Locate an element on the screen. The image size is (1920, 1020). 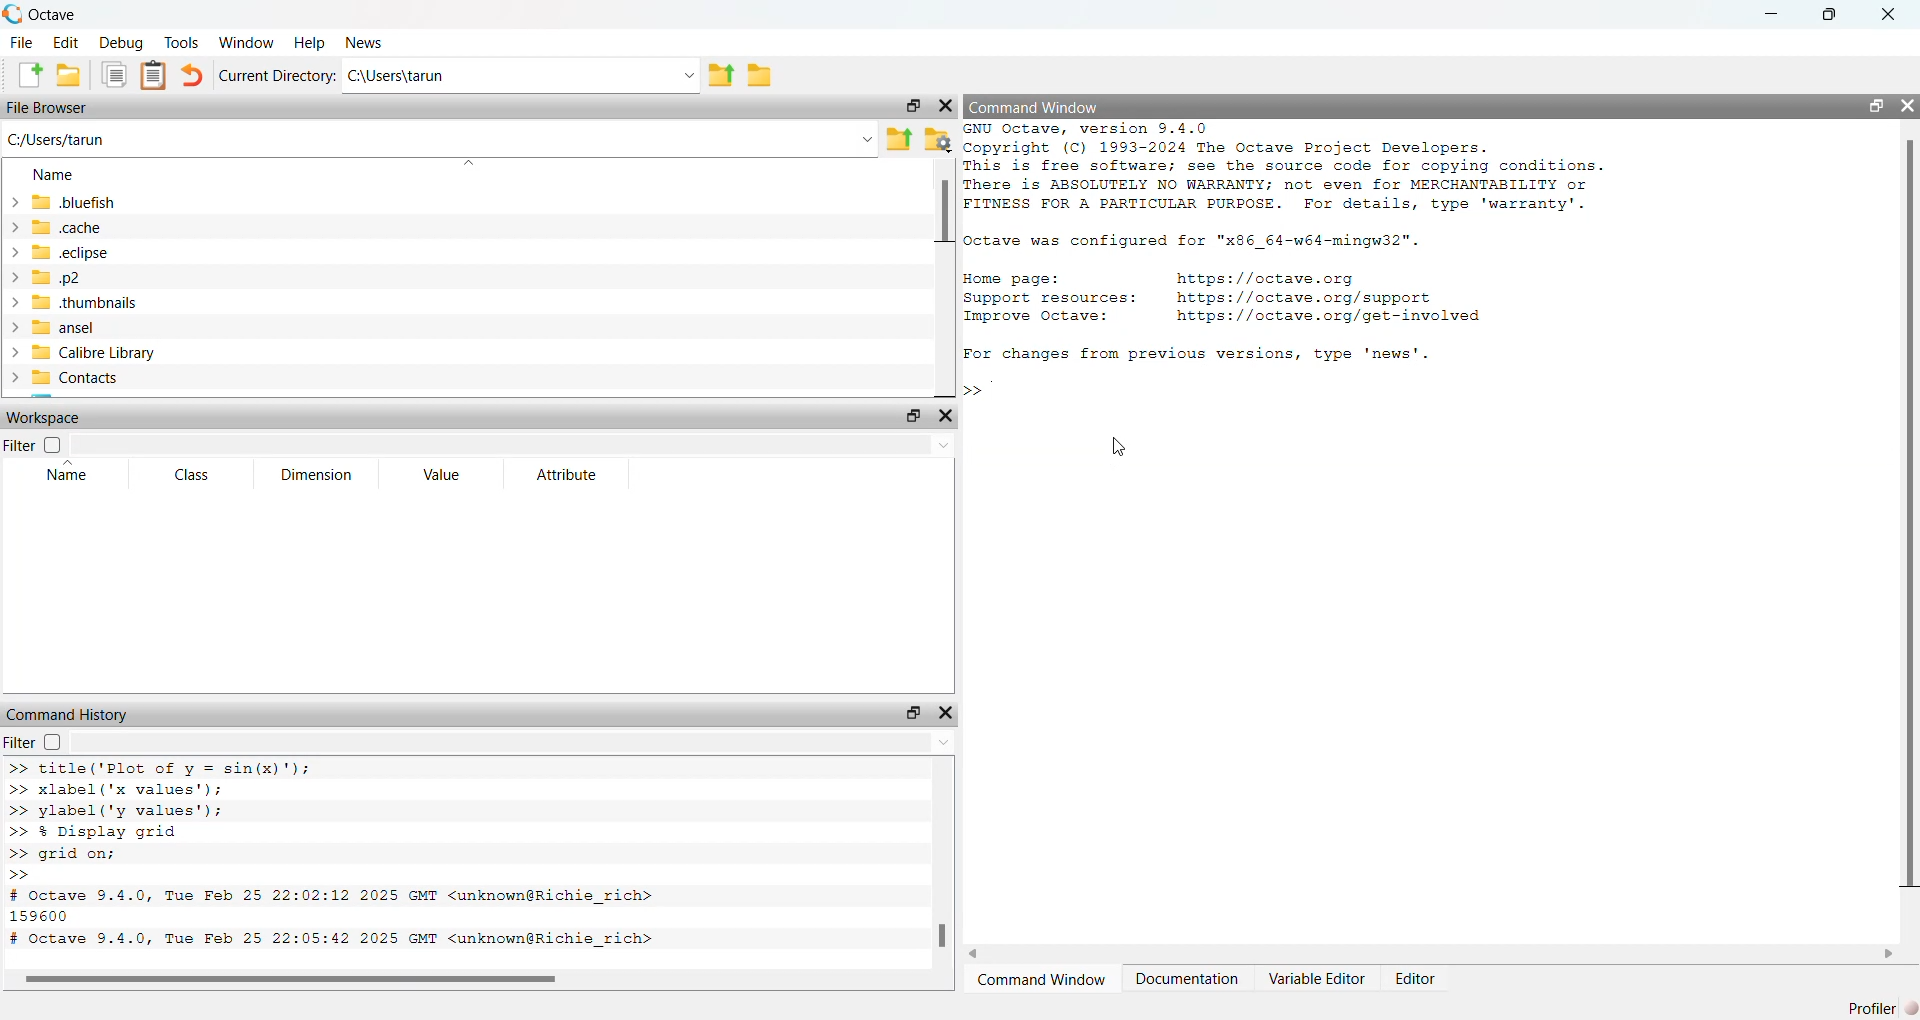
Filter checkbox is located at coordinates (35, 740).